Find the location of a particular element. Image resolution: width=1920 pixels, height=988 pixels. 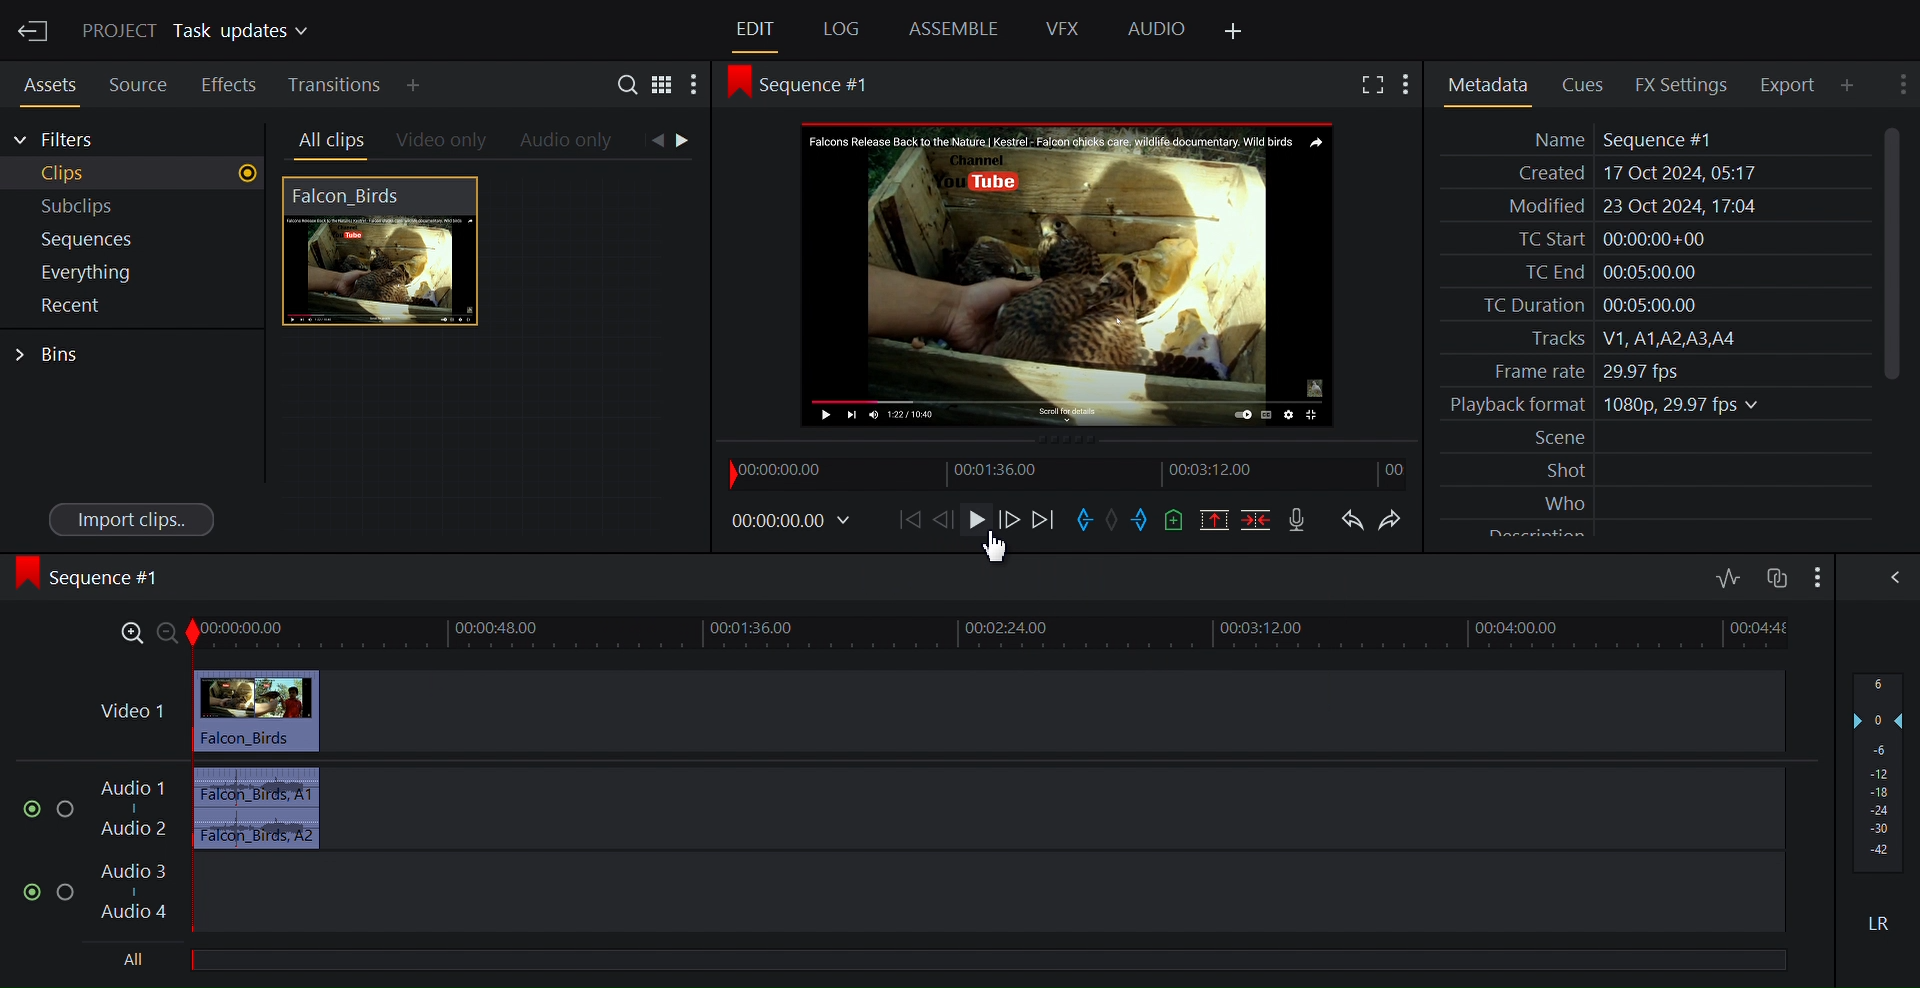

timeline is located at coordinates (998, 630).